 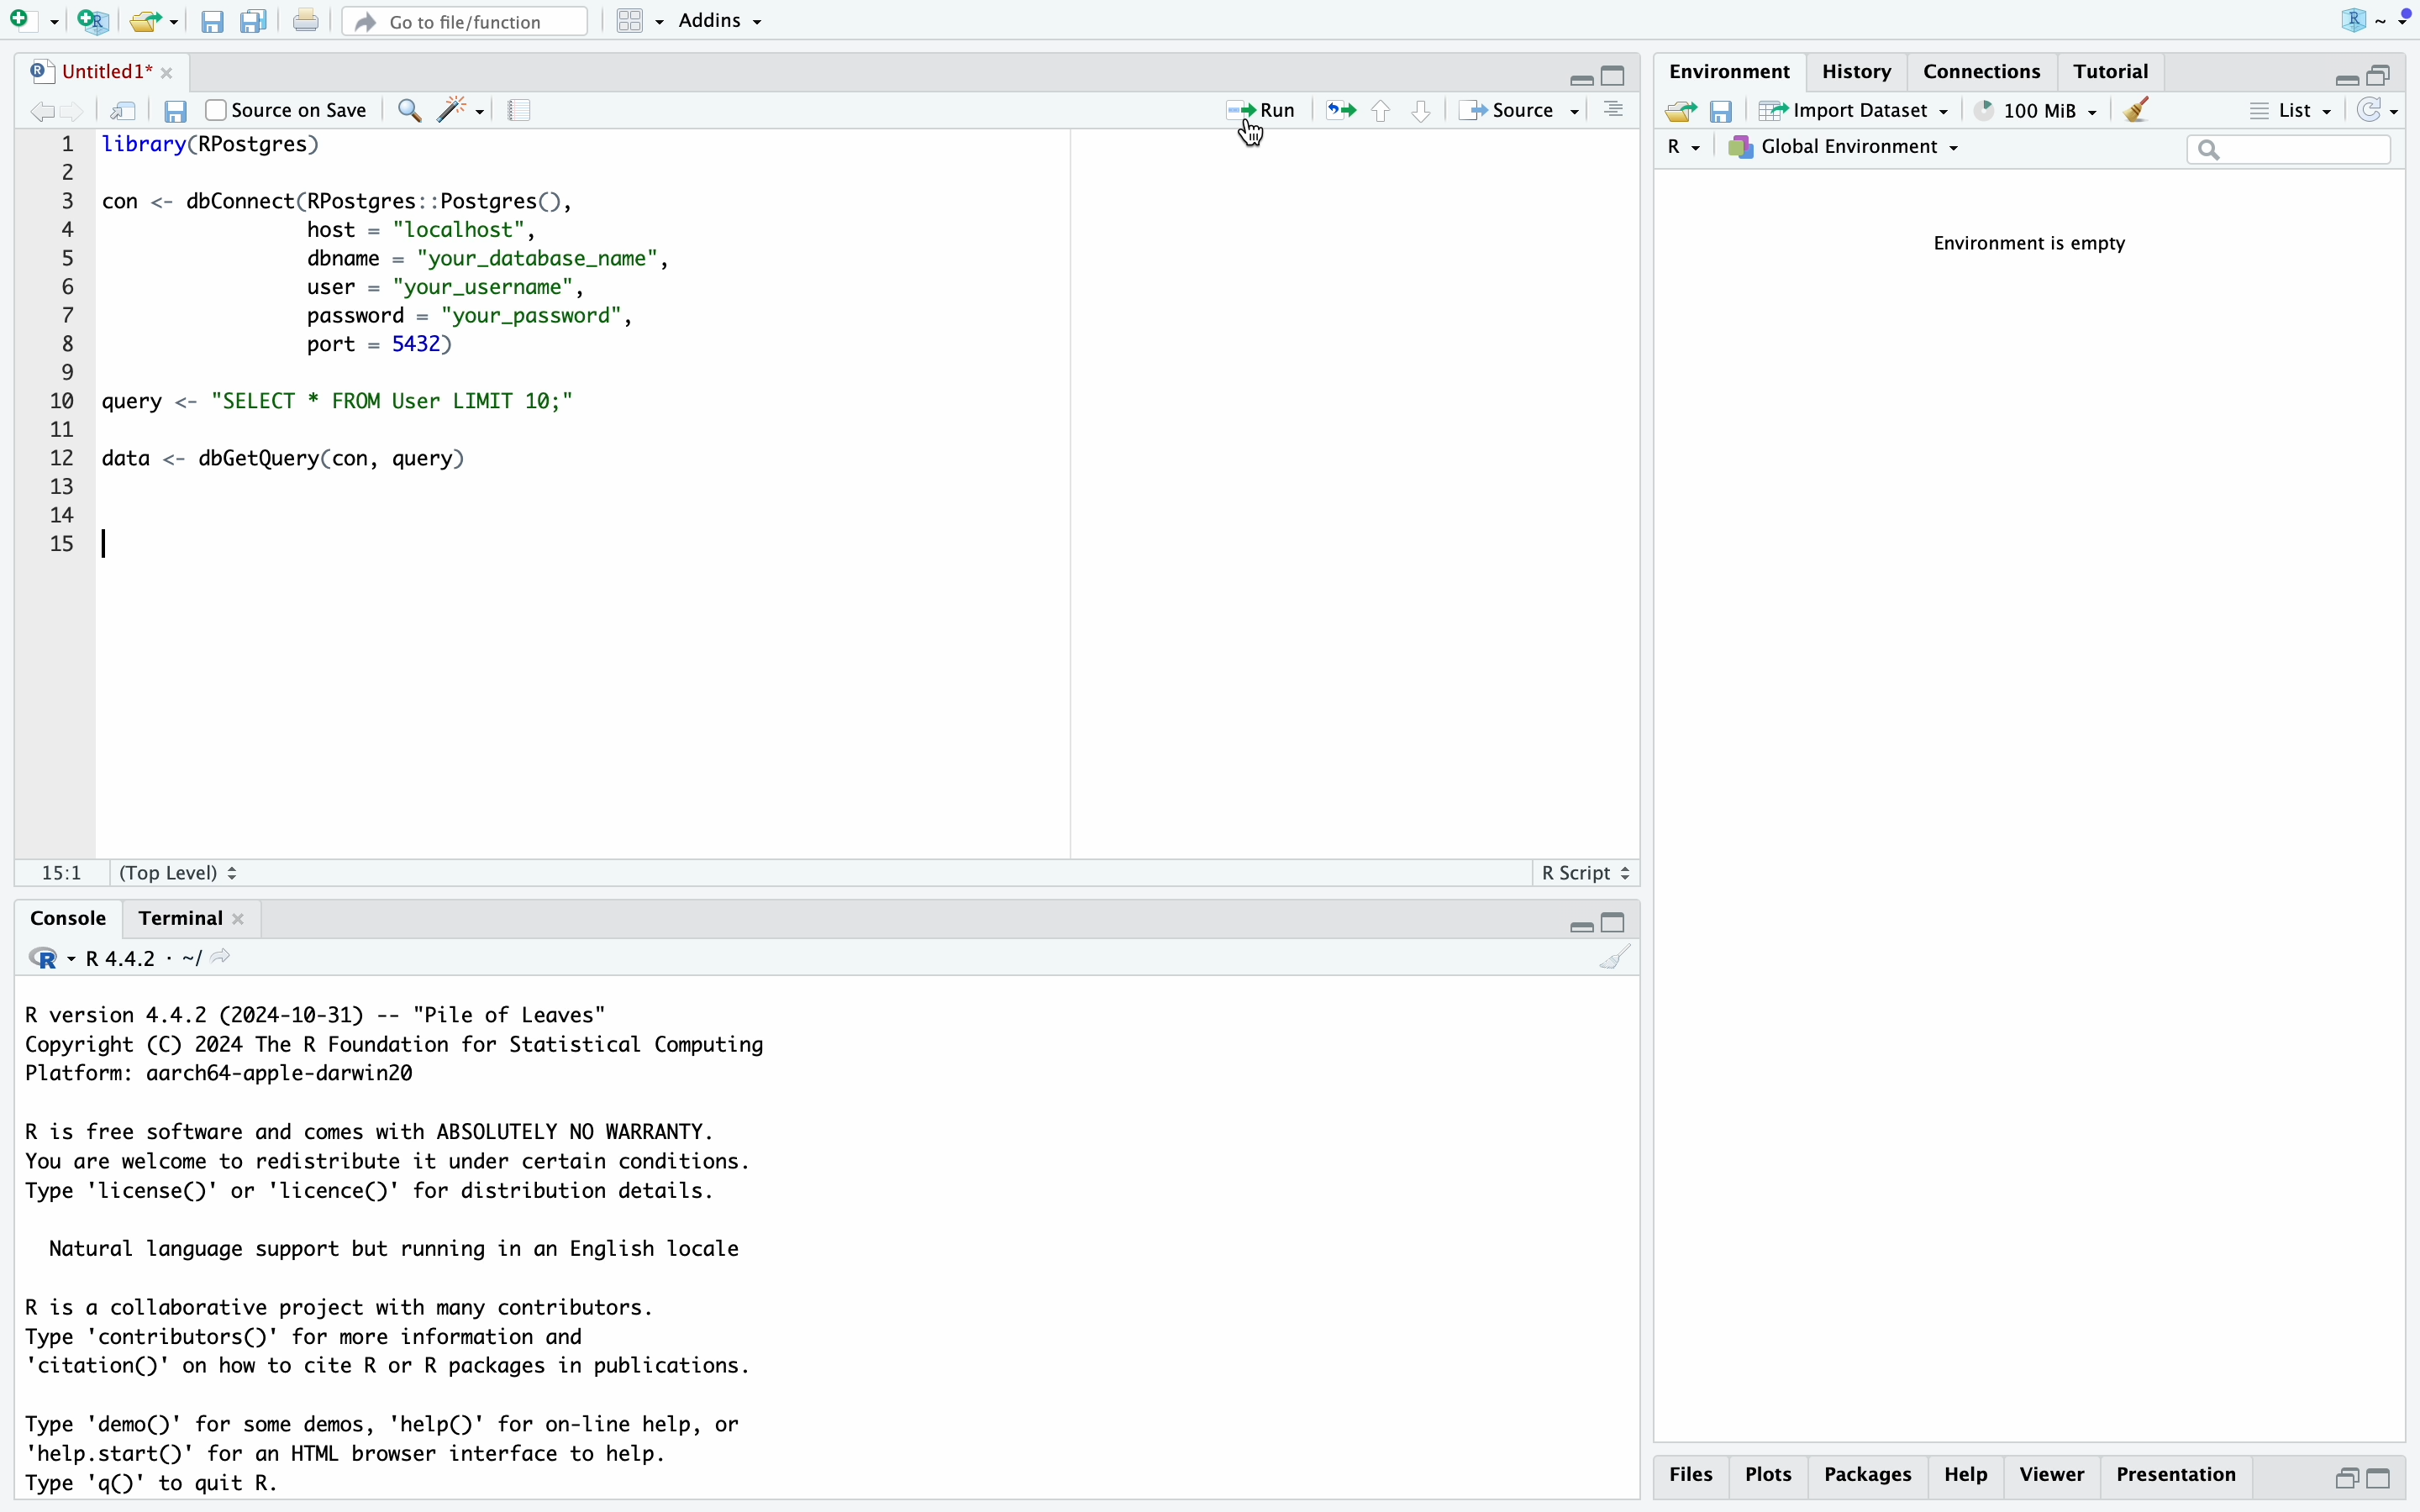 I want to click on global environment, so click(x=1849, y=151).